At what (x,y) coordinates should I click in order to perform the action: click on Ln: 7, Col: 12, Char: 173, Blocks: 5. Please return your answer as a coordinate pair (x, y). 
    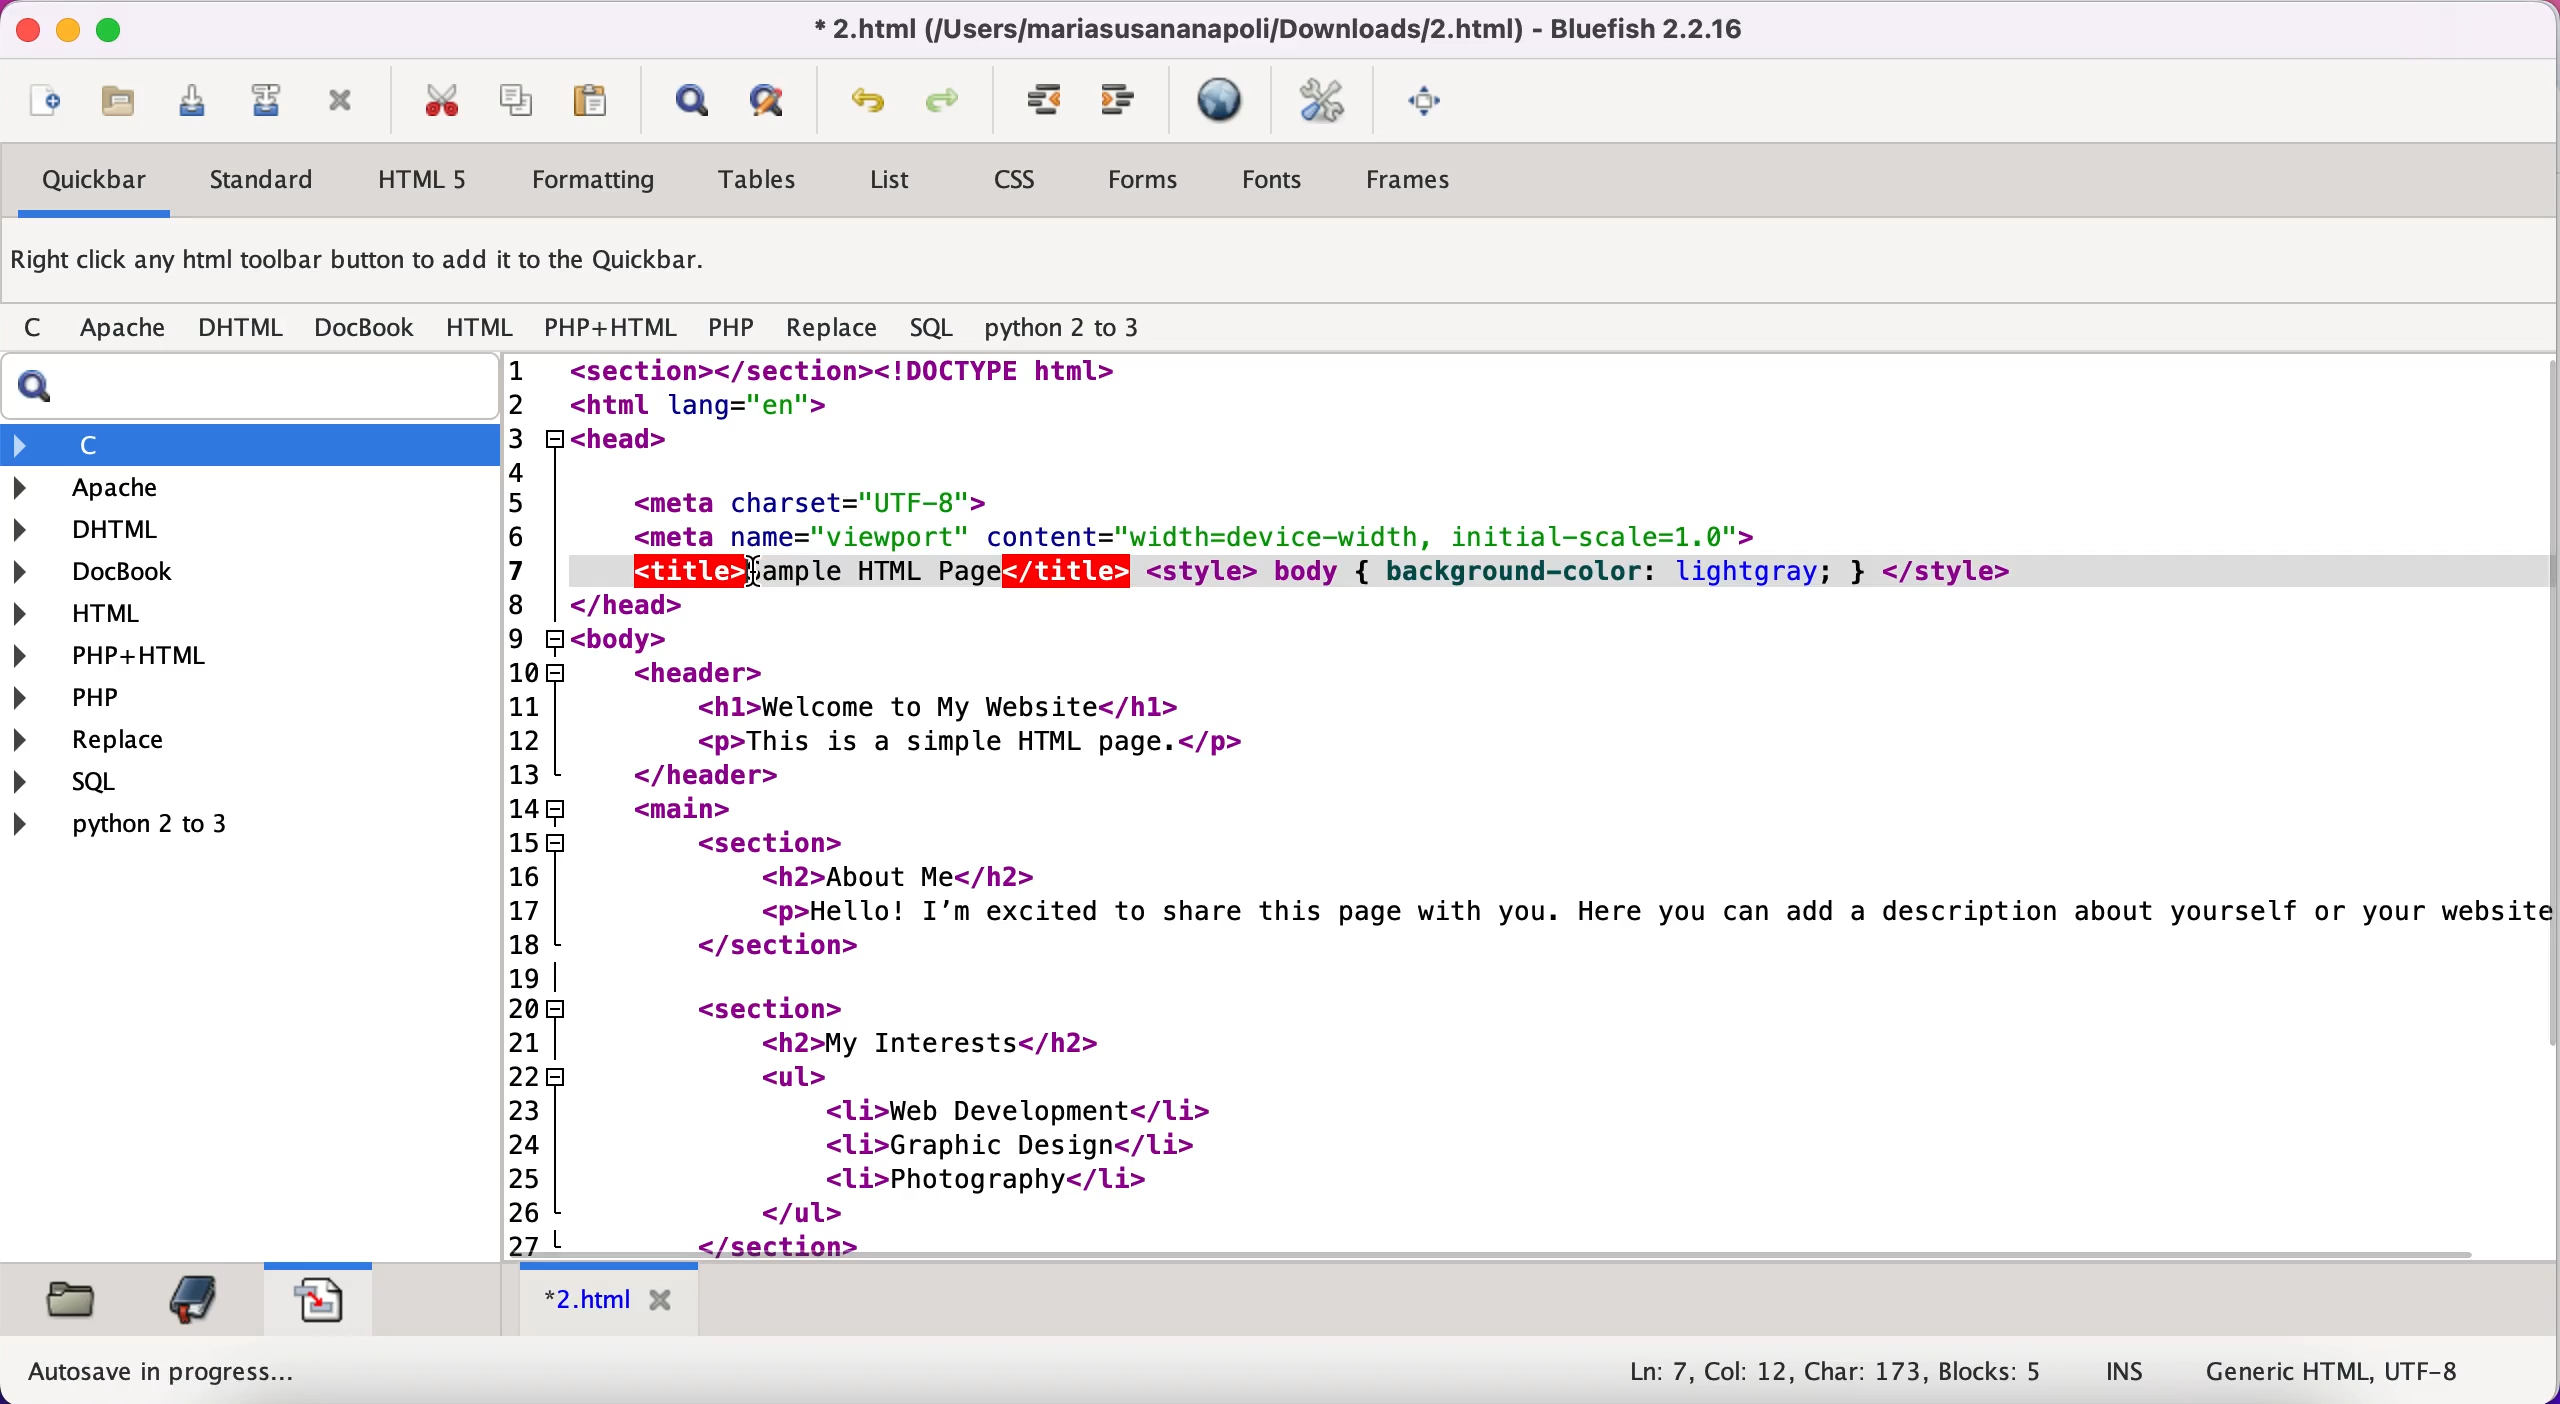
    Looking at the image, I should click on (1838, 1373).